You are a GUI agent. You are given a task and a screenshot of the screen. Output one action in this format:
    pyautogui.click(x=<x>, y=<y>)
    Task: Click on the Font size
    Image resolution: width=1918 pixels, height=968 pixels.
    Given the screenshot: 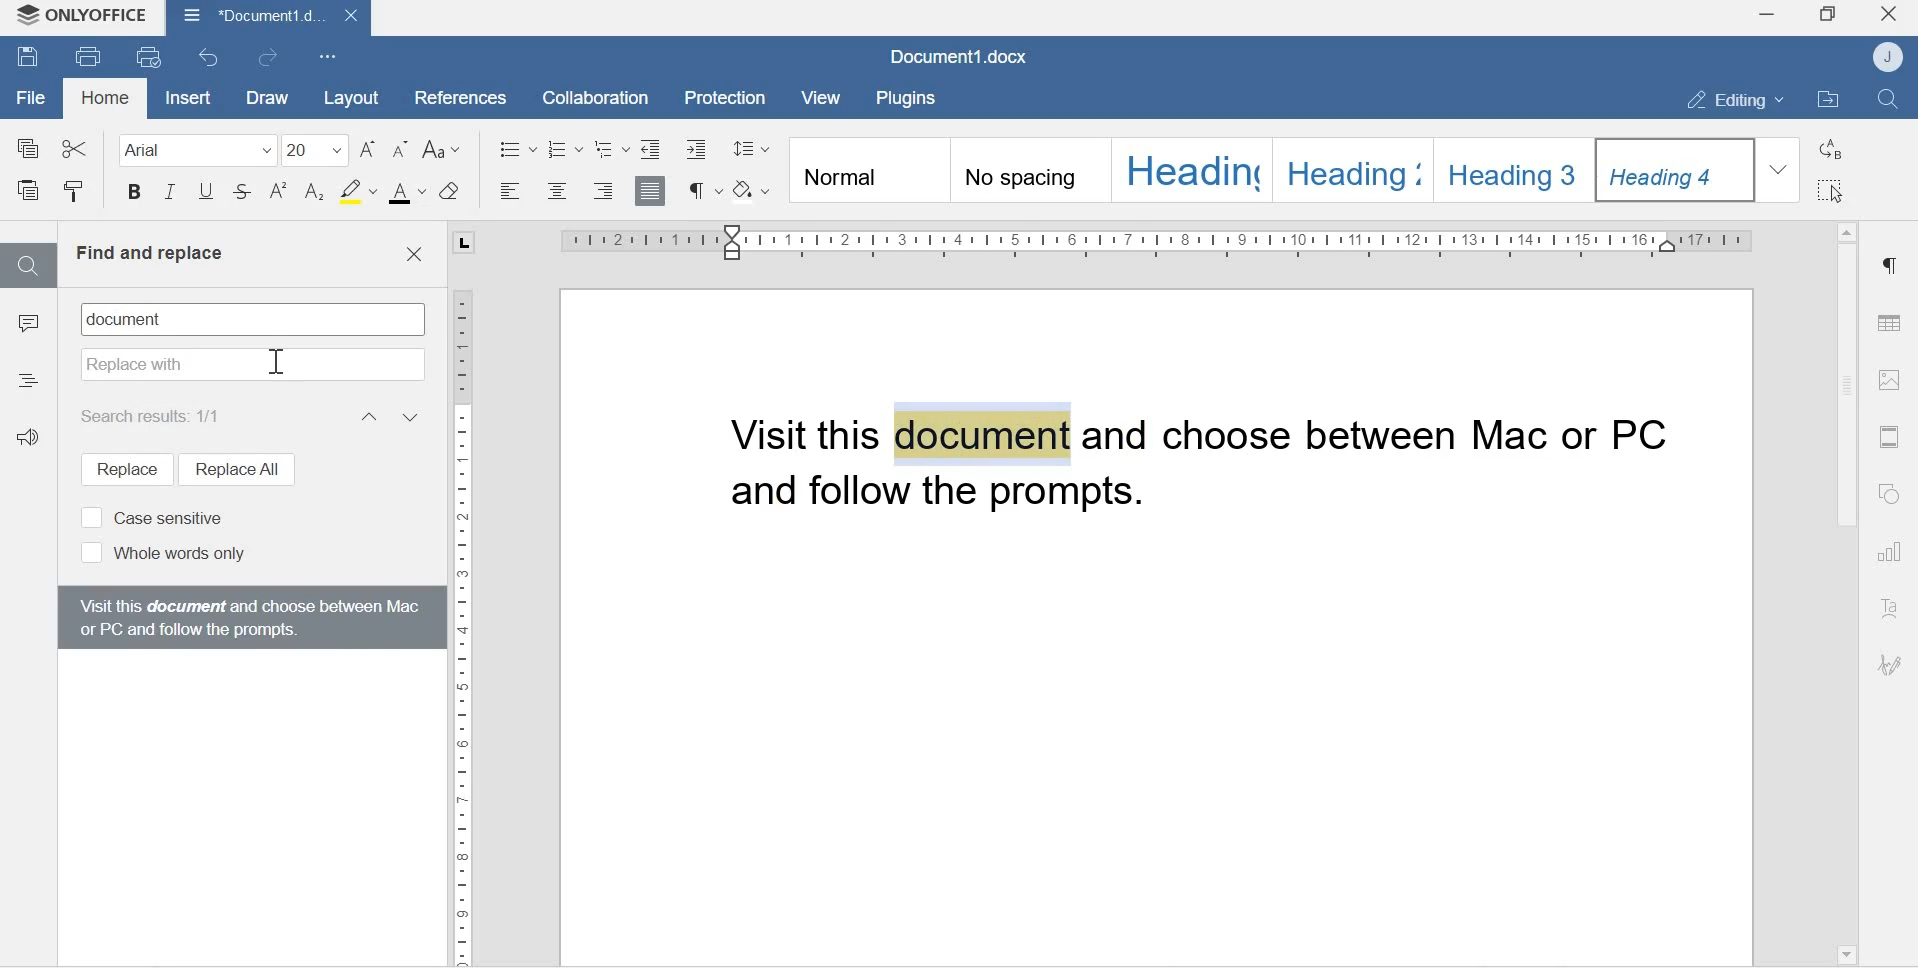 What is the action you would take?
    pyautogui.click(x=317, y=149)
    